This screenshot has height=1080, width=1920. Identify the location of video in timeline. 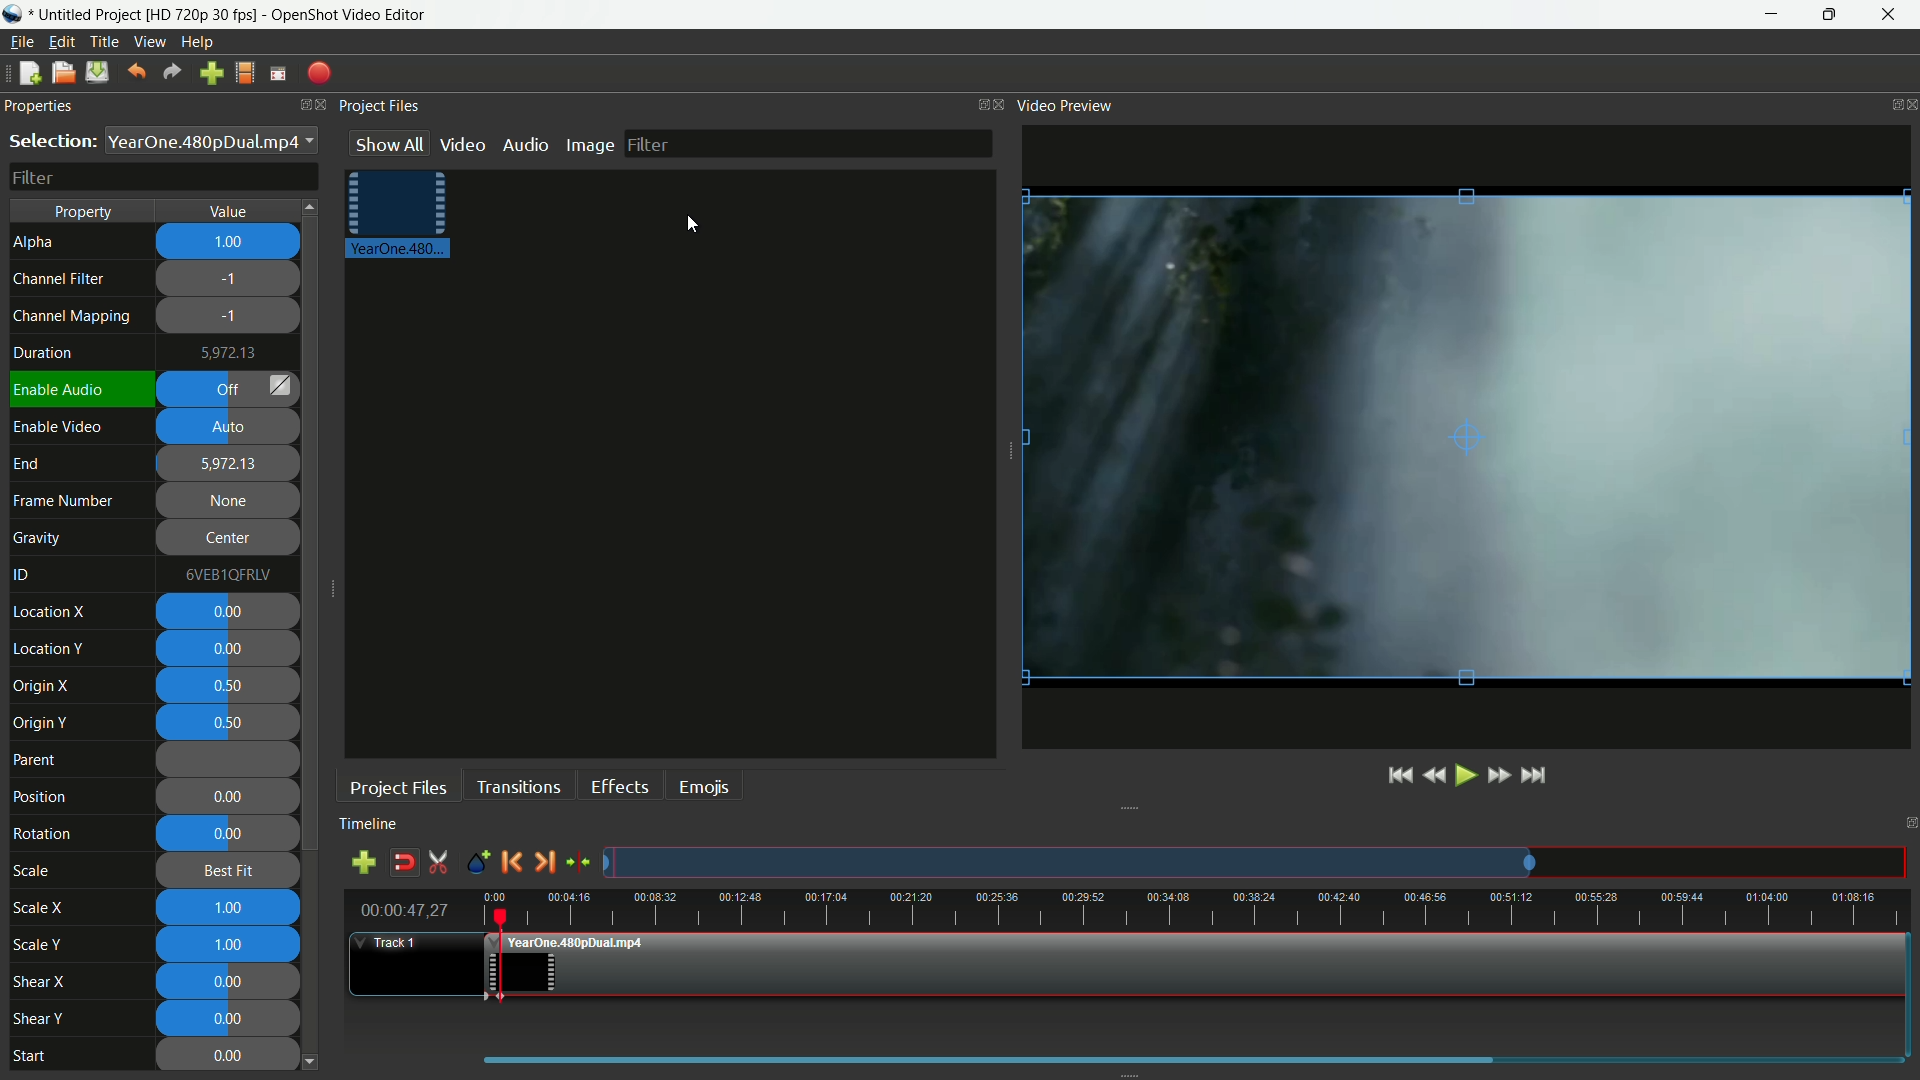
(1197, 962).